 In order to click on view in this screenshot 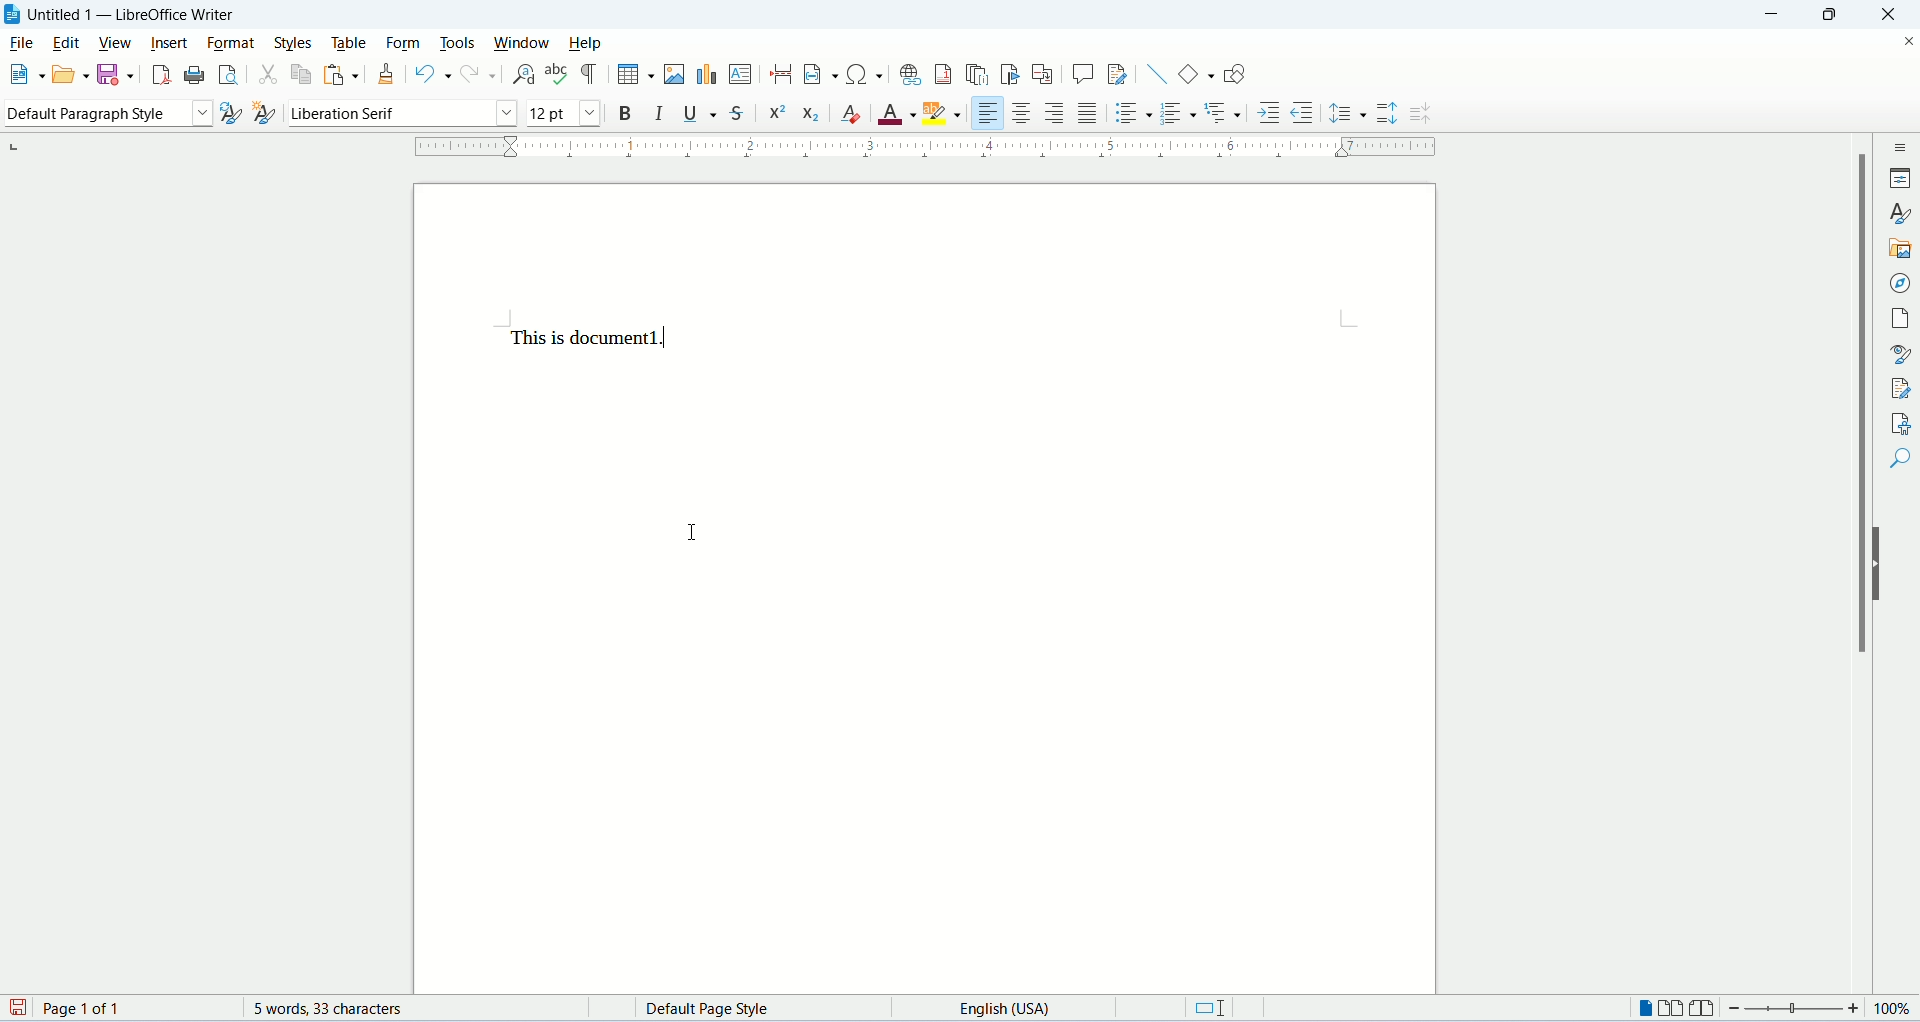, I will do `click(115, 43)`.